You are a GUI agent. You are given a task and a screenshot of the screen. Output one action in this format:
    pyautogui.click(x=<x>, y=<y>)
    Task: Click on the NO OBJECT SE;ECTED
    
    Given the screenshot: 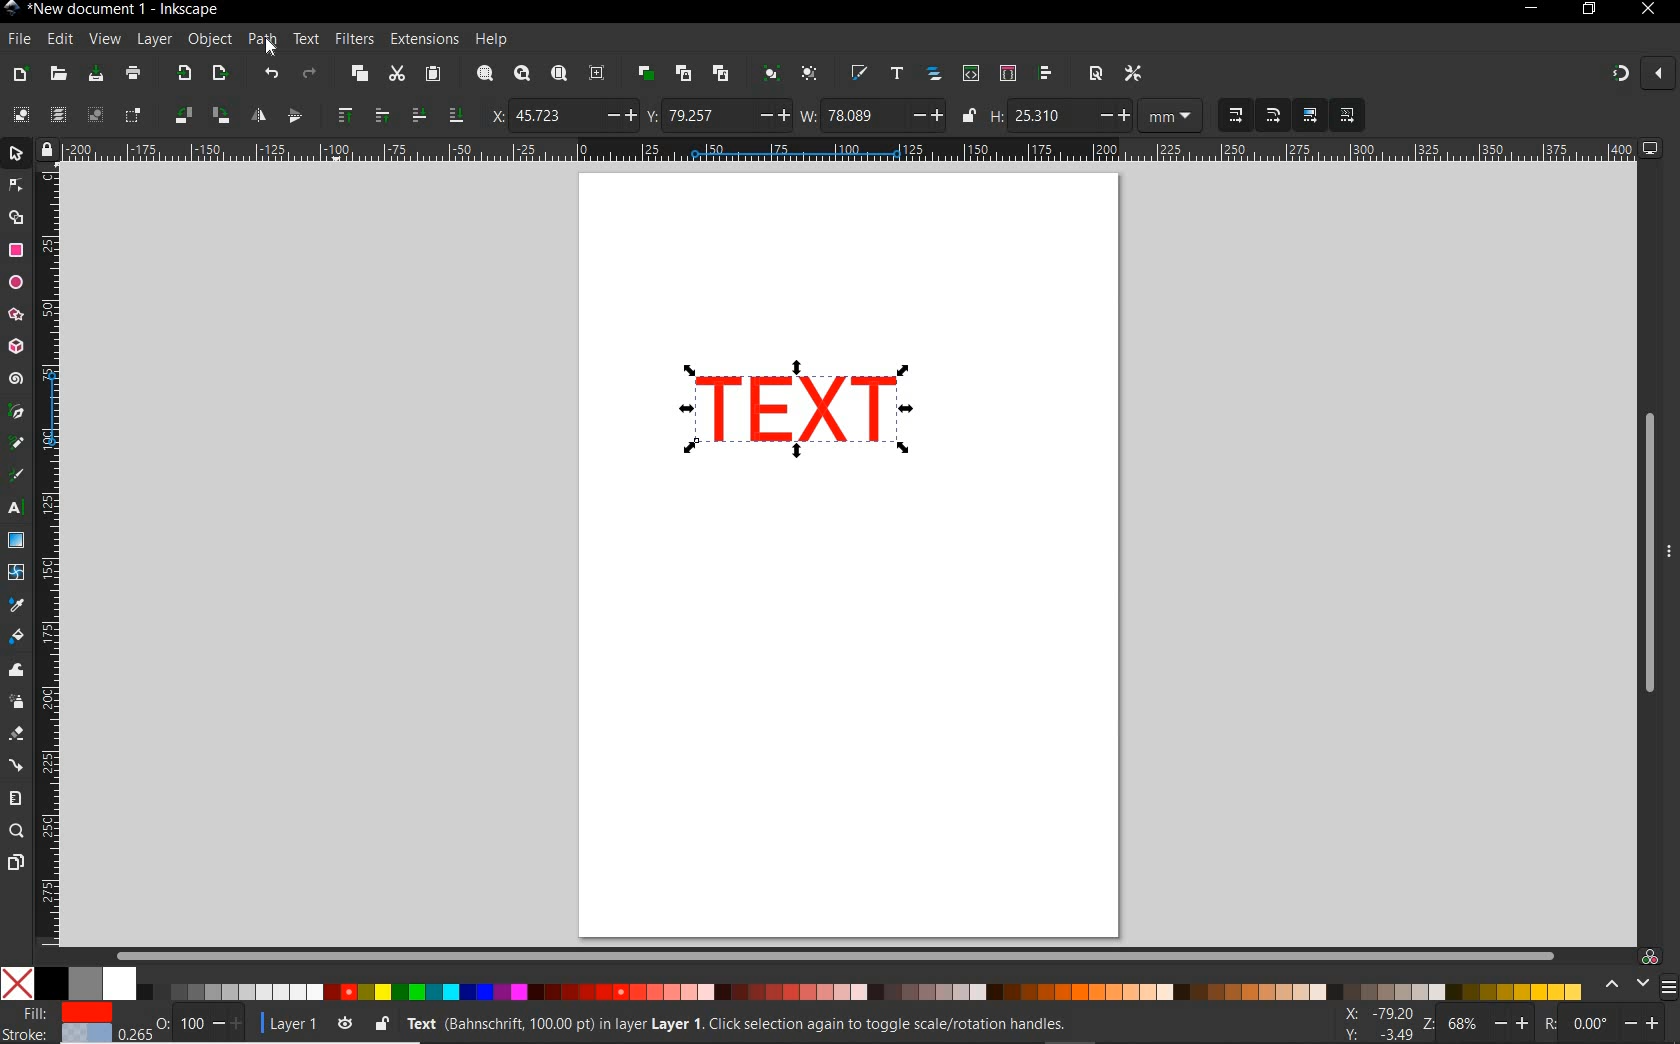 What is the action you would take?
    pyautogui.click(x=761, y=1027)
    